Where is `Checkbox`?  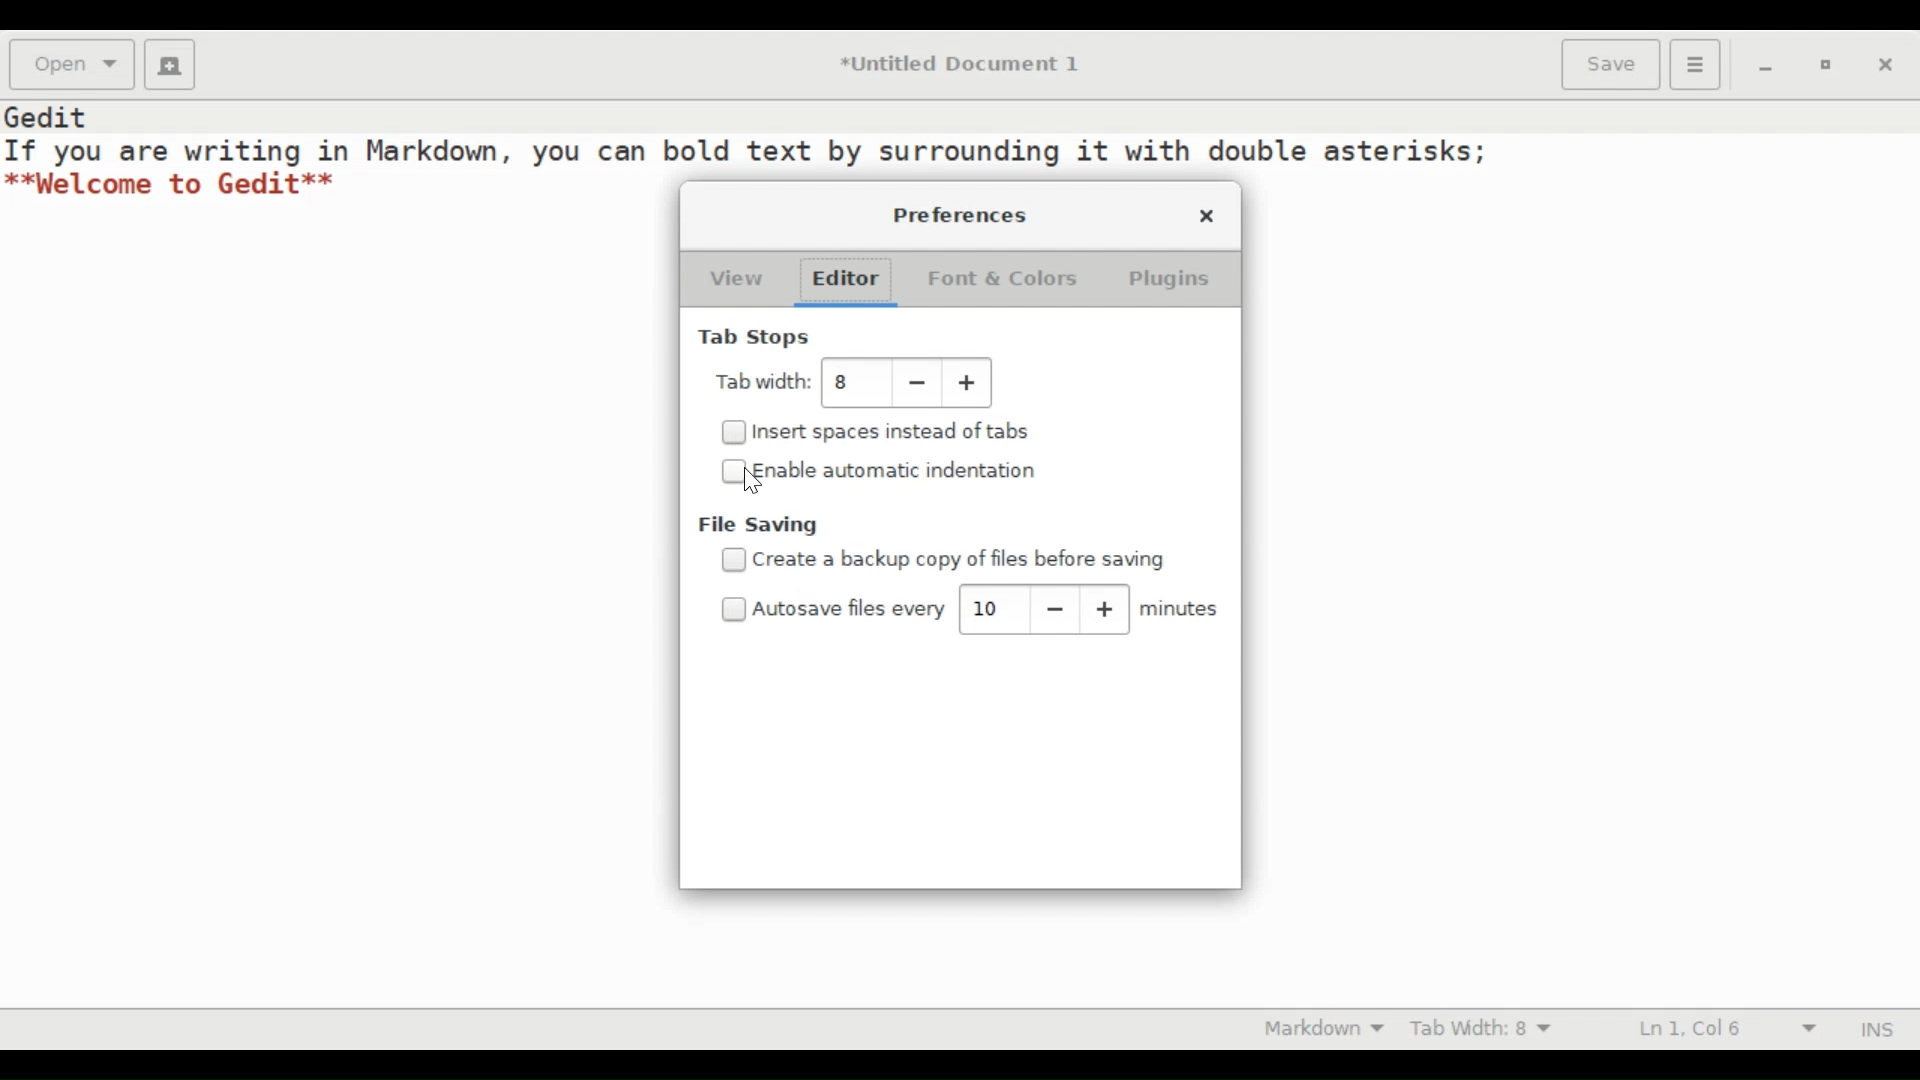
Checkbox is located at coordinates (734, 434).